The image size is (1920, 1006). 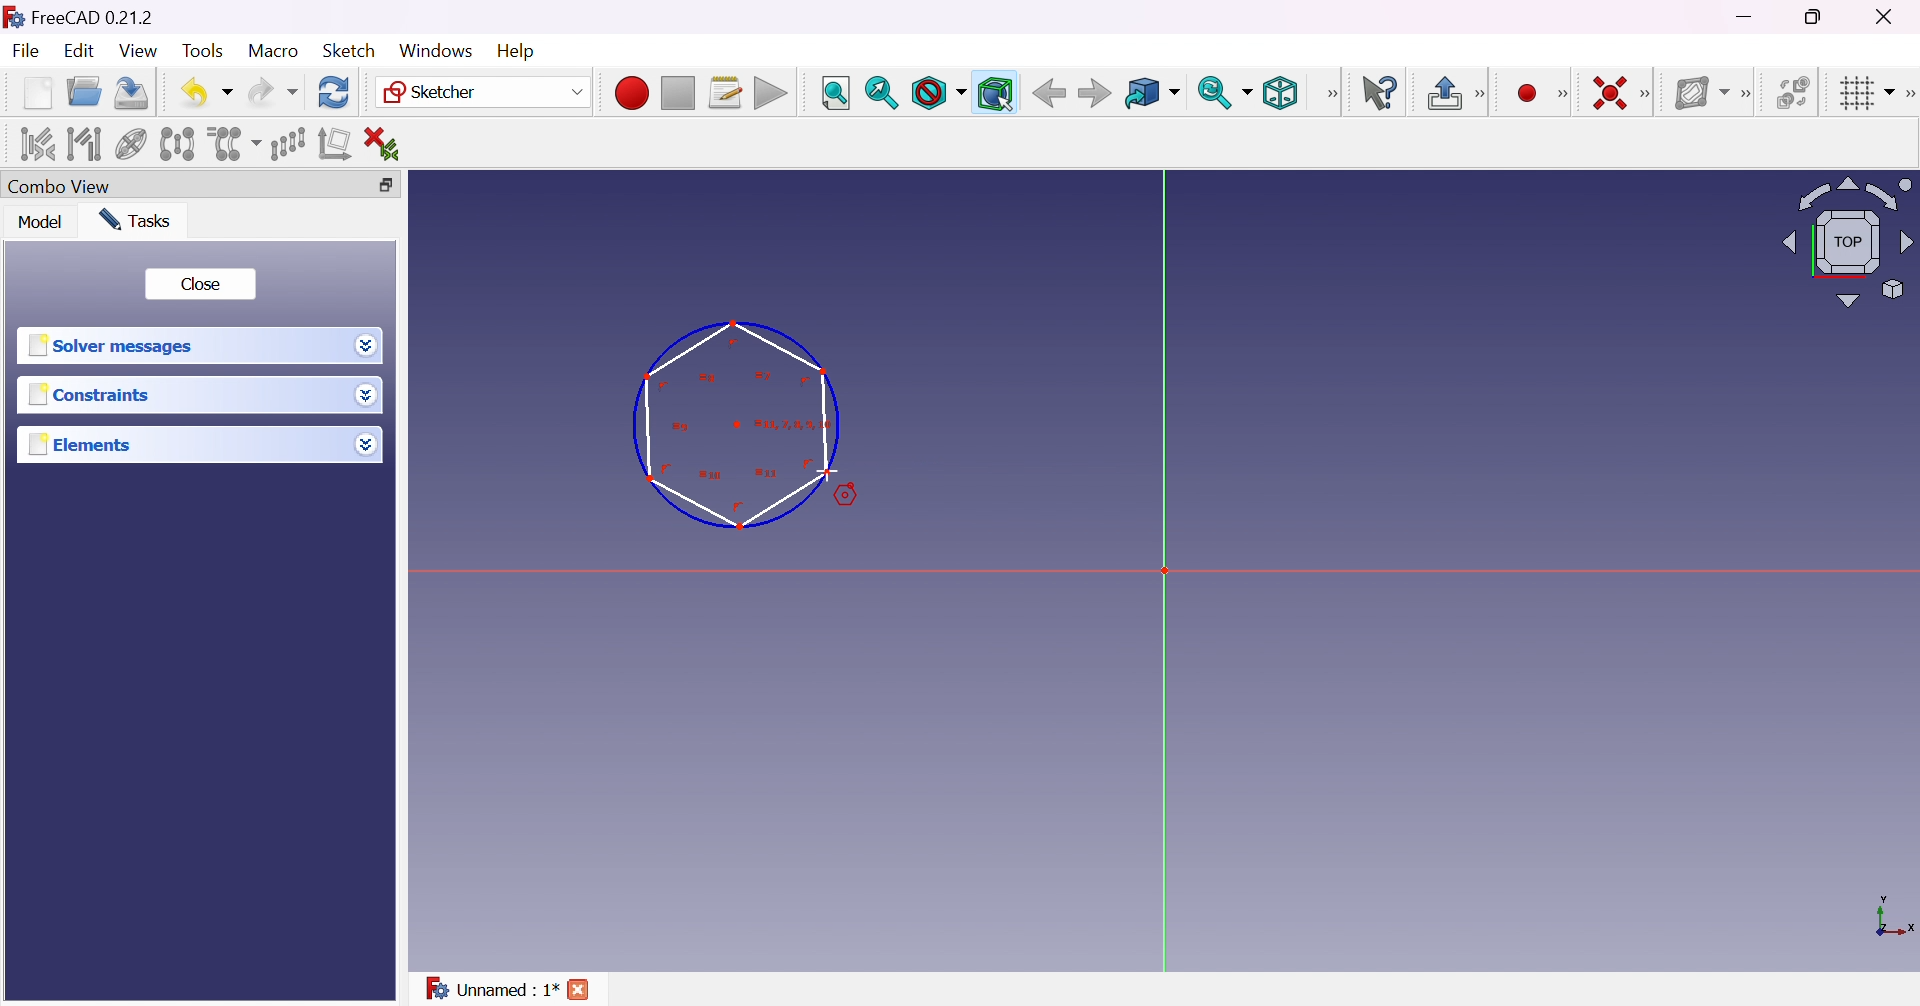 What do you see at coordinates (199, 285) in the screenshot?
I see `Close` at bounding box center [199, 285].